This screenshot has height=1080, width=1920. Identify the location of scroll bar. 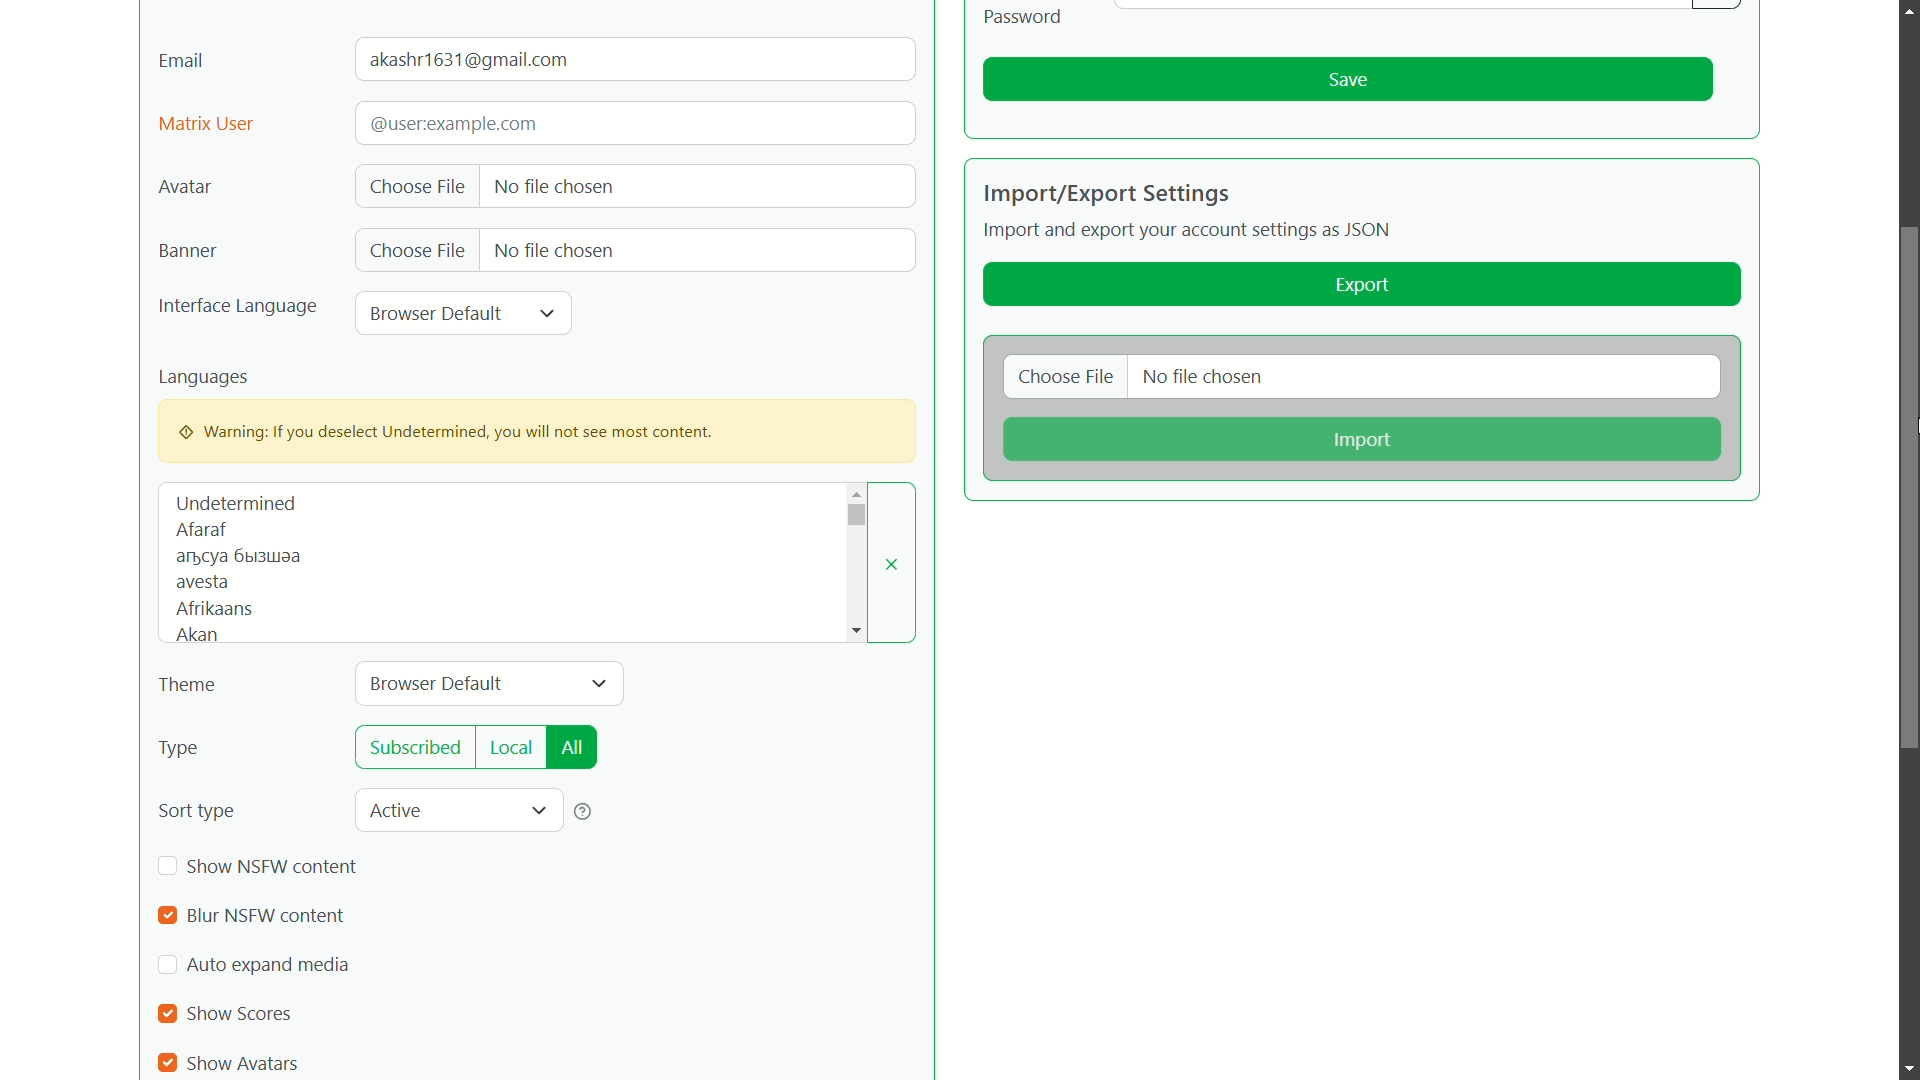
(1908, 488).